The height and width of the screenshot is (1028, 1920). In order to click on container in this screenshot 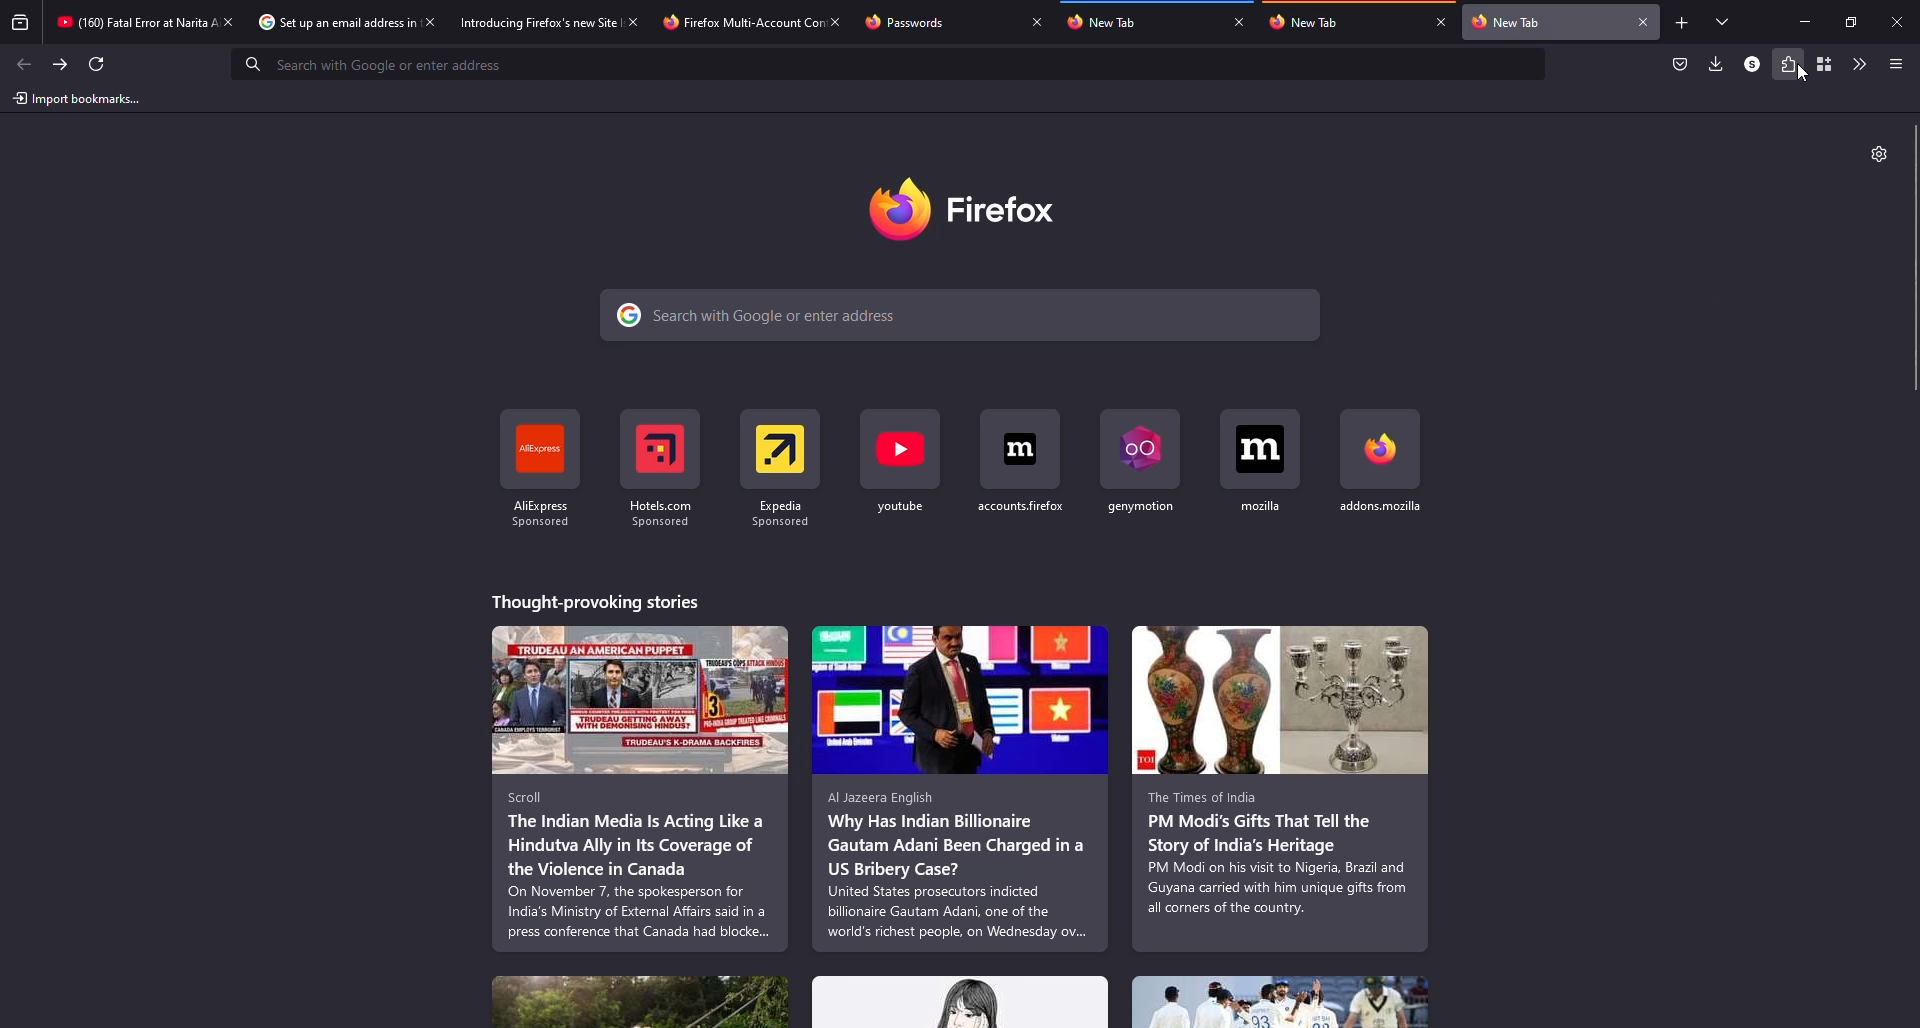, I will do `click(1824, 63)`.